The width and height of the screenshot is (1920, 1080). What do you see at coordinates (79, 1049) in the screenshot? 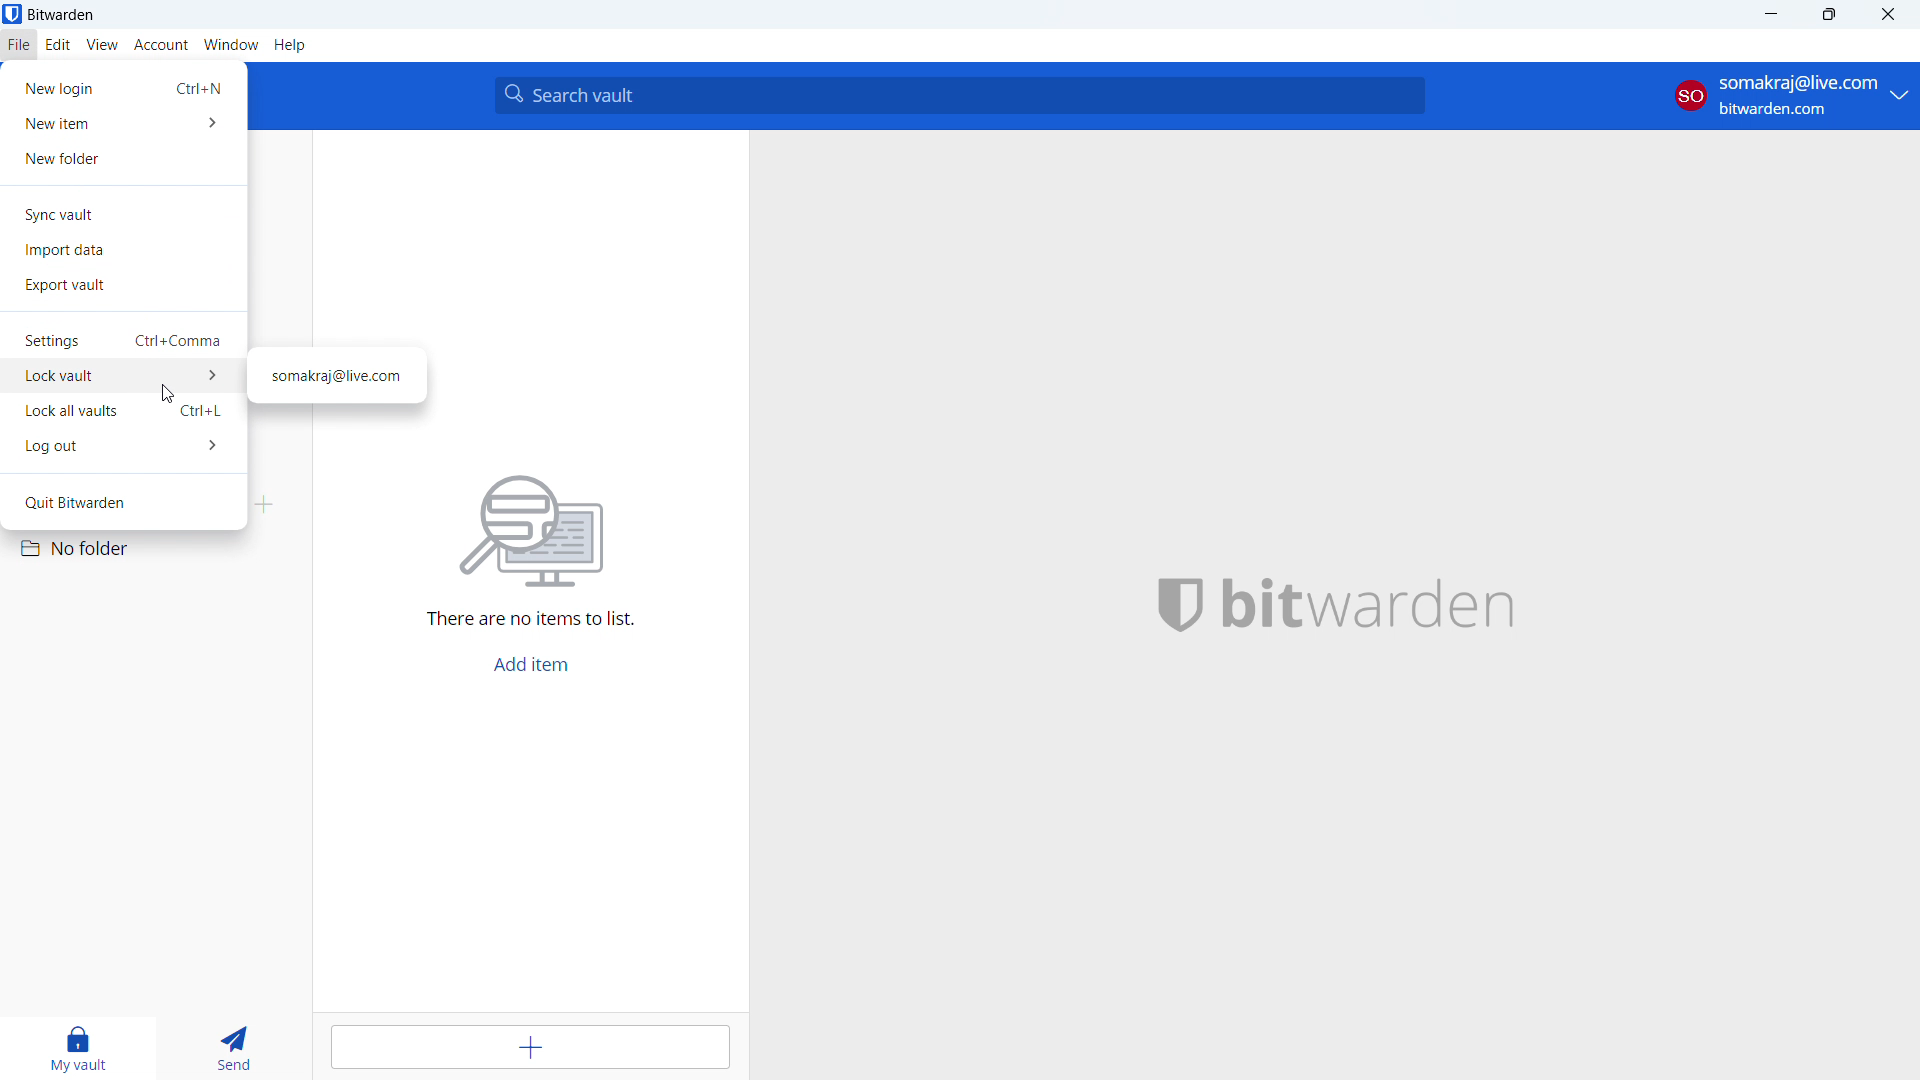
I see `my vault` at bounding box center [79, 1049].